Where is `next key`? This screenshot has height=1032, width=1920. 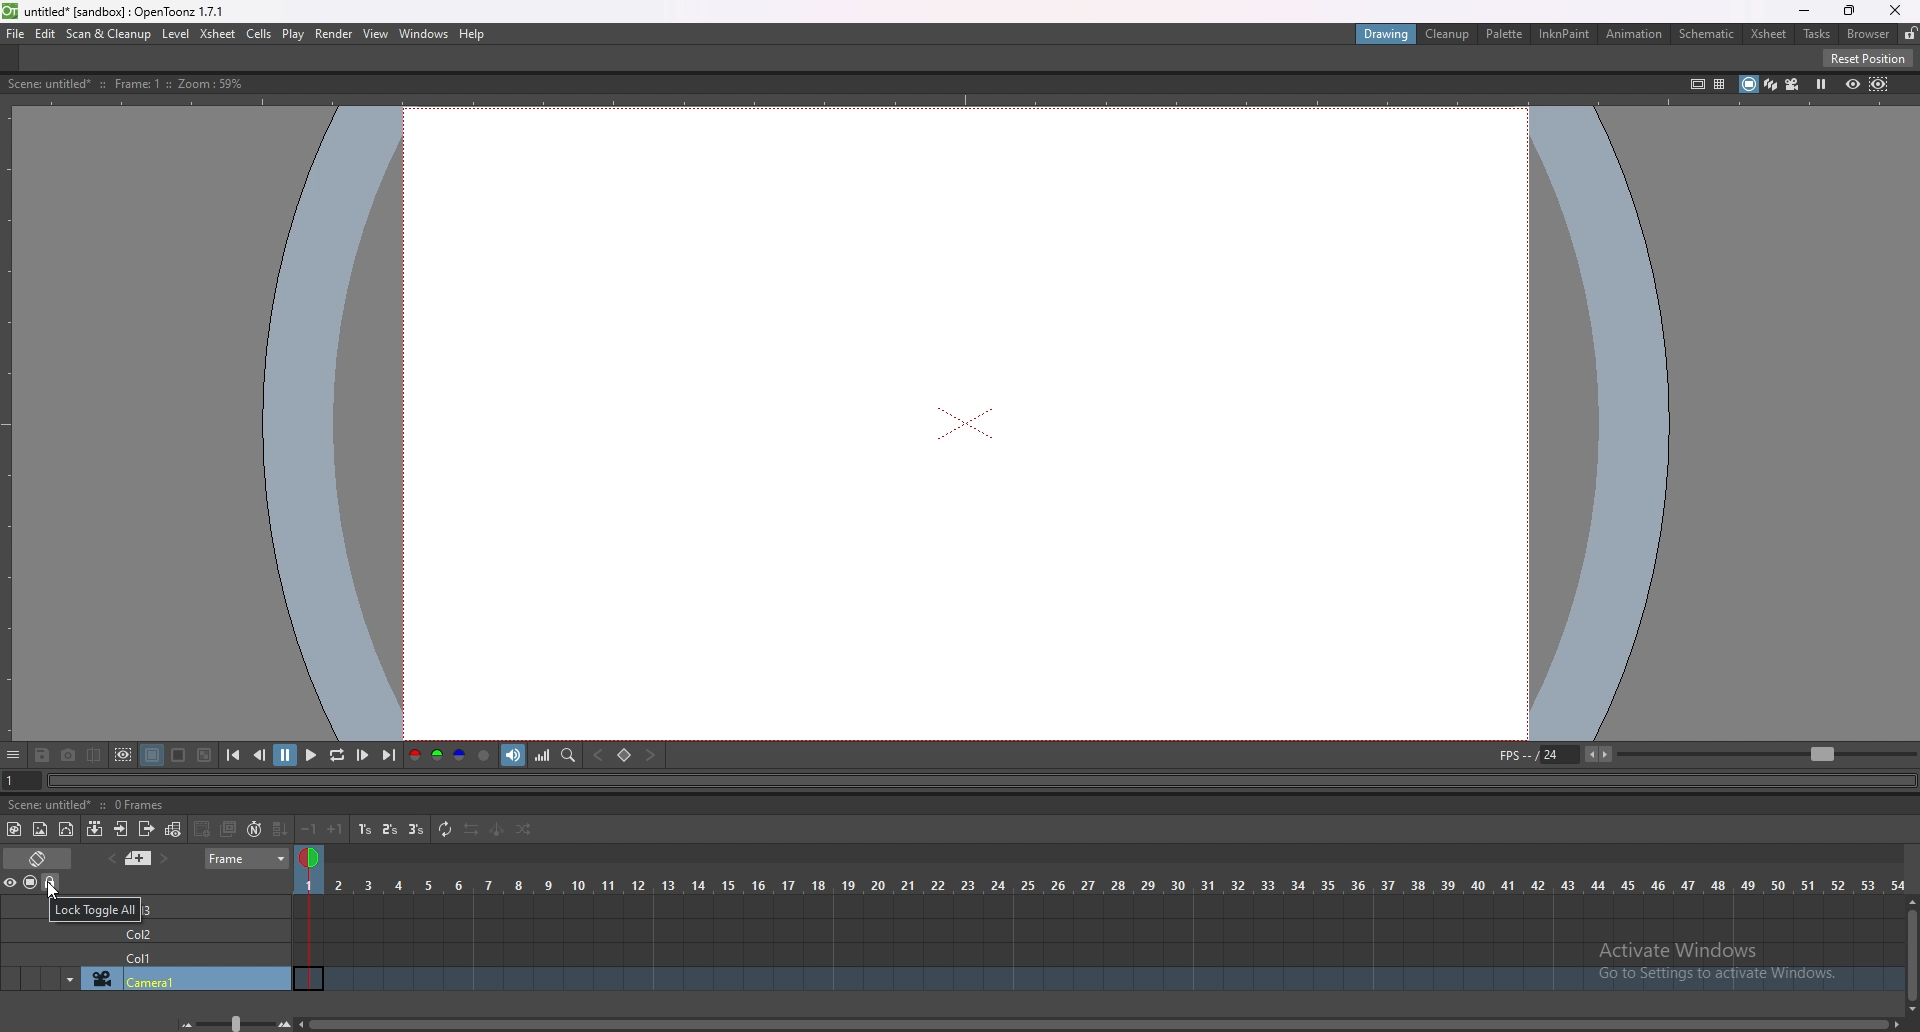
next key is located at coordinates (652, 755).